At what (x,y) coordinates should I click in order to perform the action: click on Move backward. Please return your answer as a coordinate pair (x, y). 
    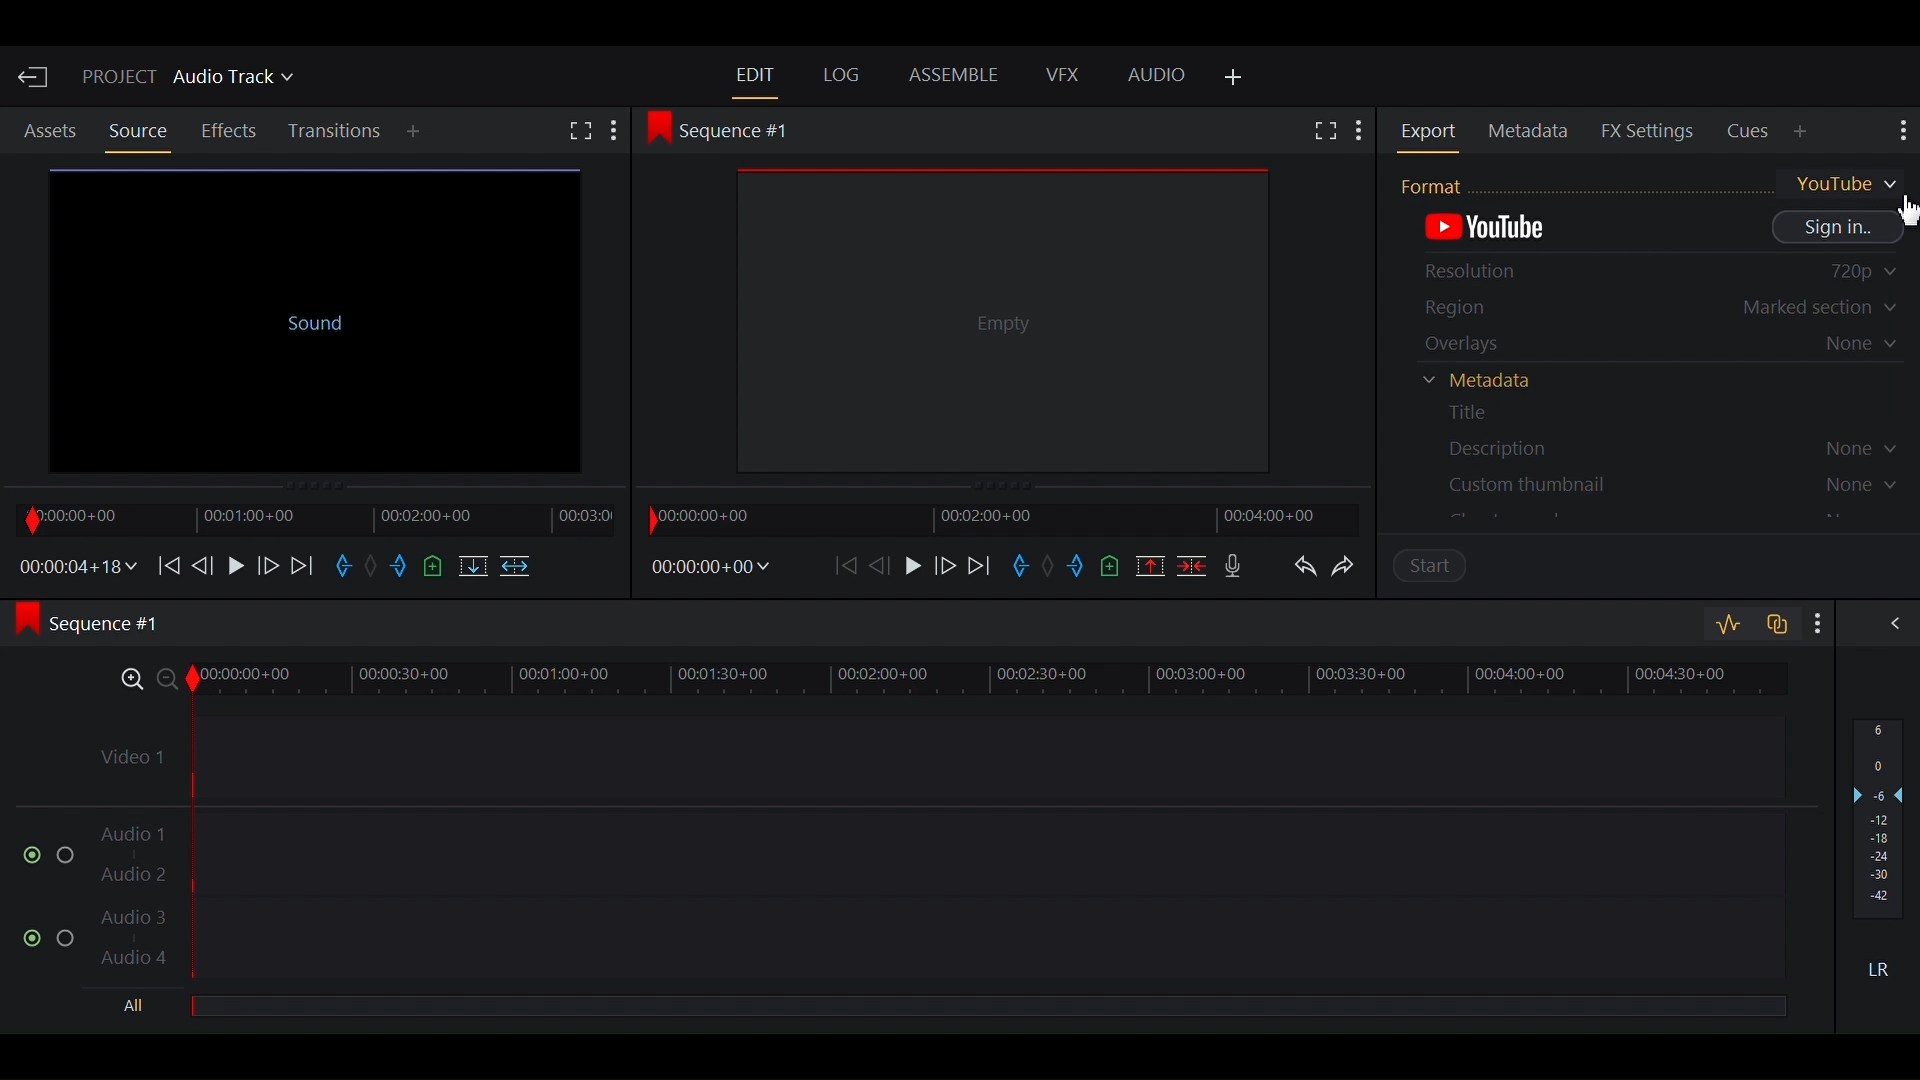
    Looking at the image, I should click on (848, 565).